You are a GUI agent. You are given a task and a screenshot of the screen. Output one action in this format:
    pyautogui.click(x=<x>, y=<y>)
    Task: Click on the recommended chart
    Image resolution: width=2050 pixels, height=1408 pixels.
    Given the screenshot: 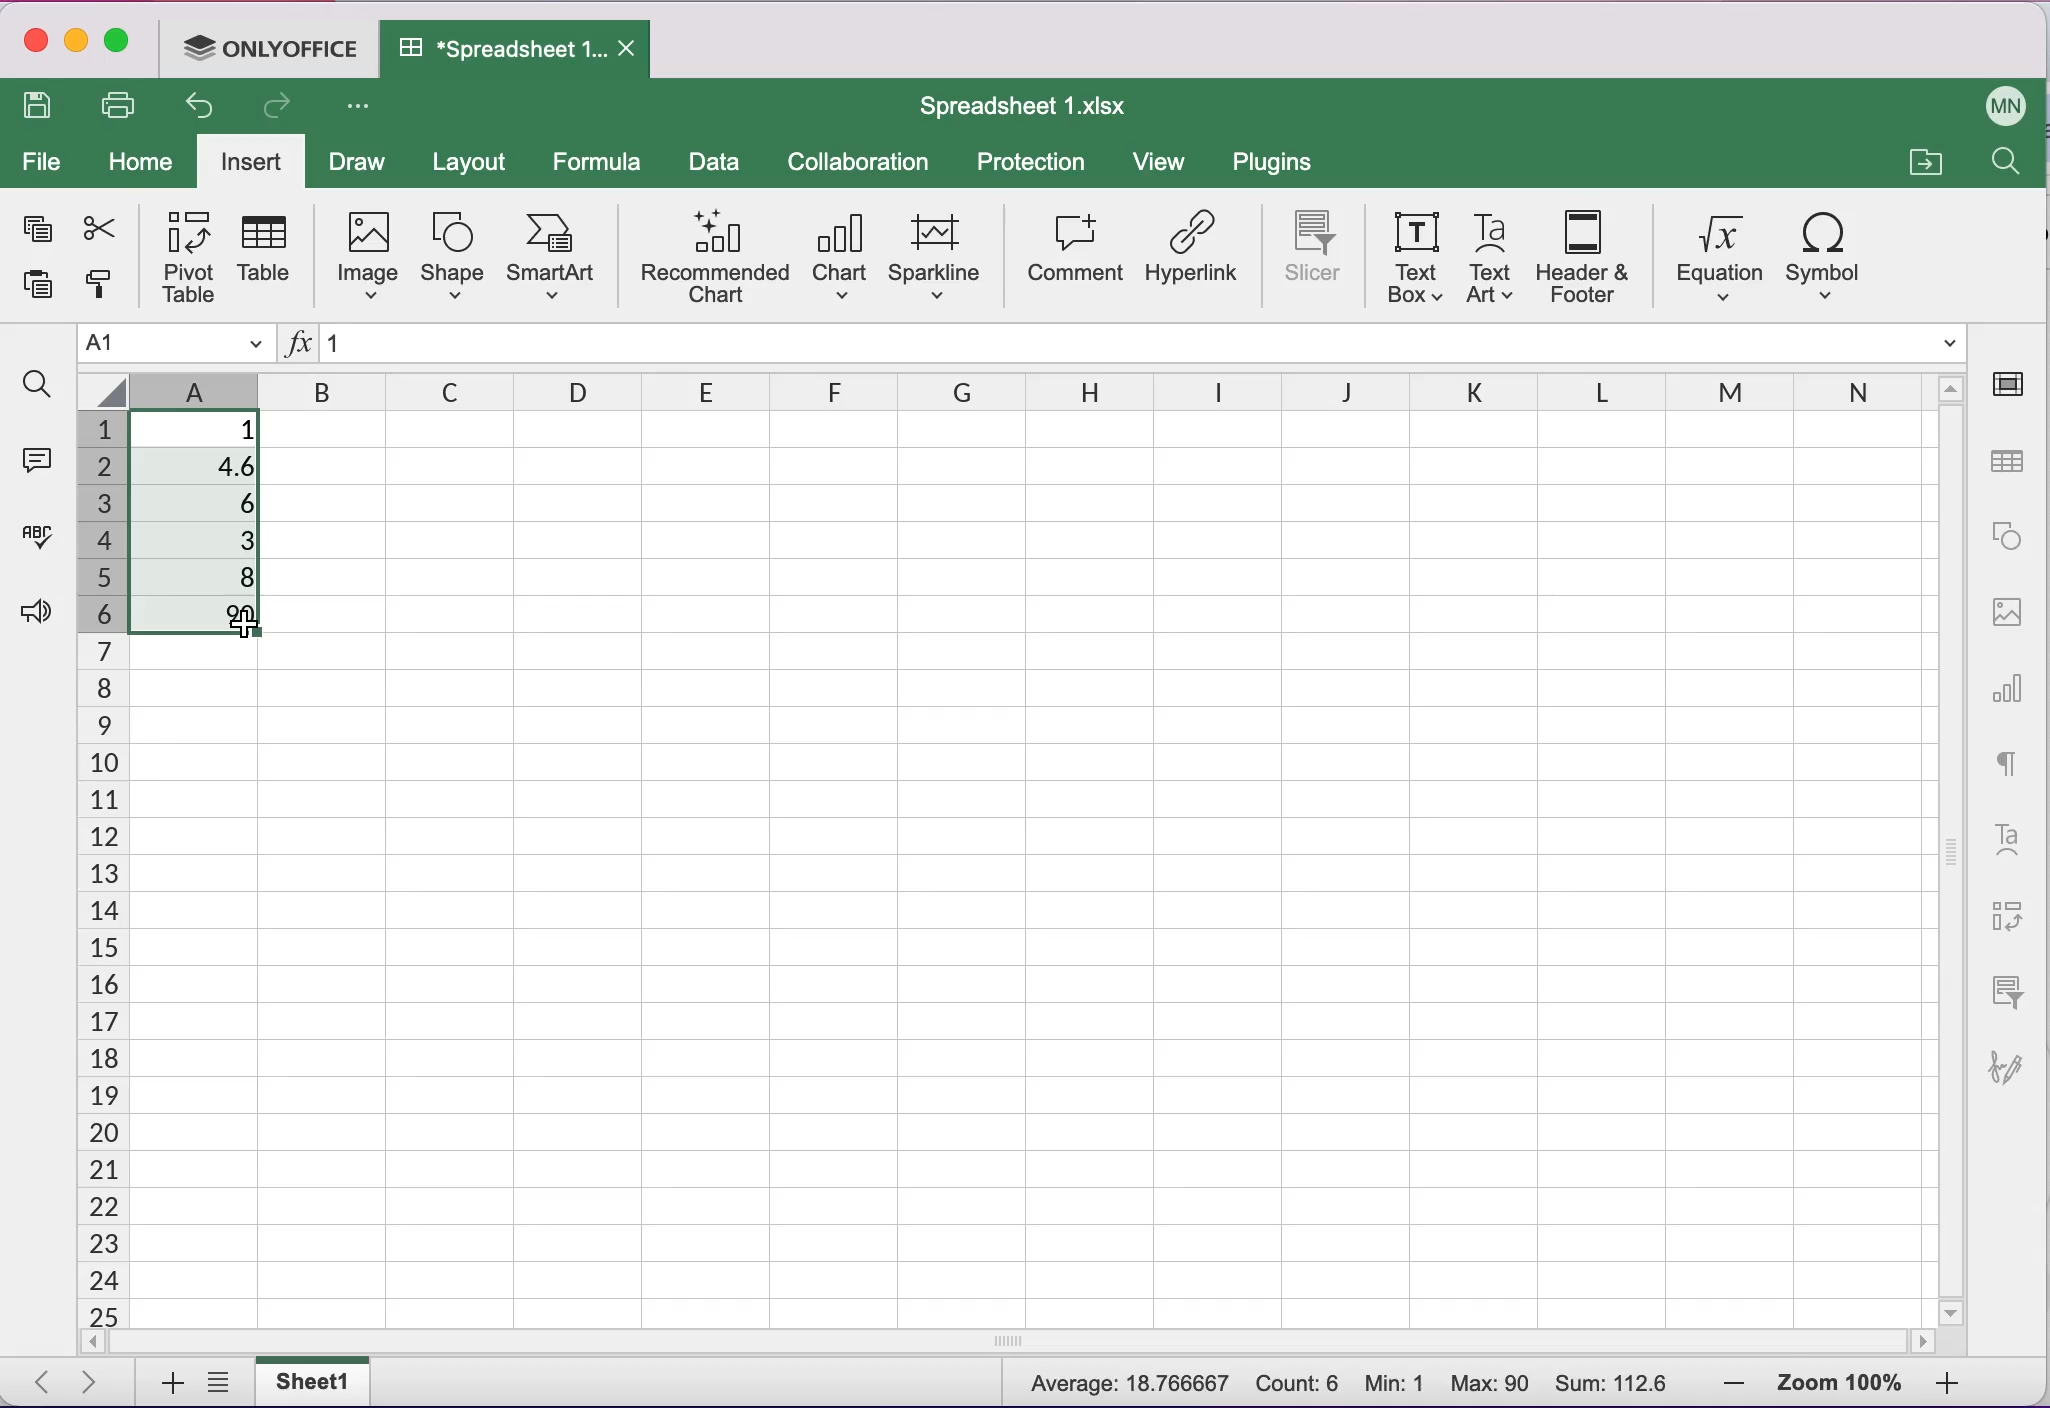 What is the action you would take?
    pyautogui.click(x=710, y=260)
    